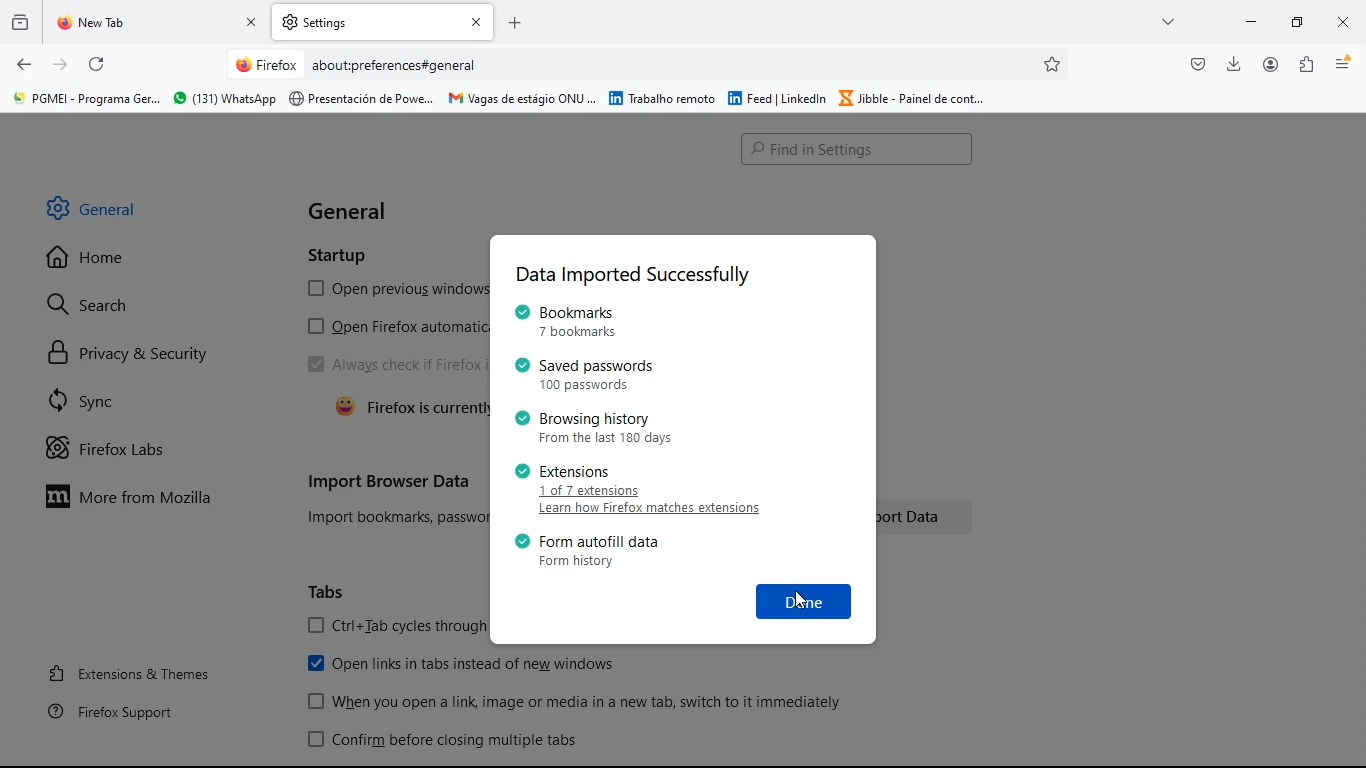 Image resolution: width=1366 pixels, height=768 pixels. I want to click on profile, so click(1270, 64).